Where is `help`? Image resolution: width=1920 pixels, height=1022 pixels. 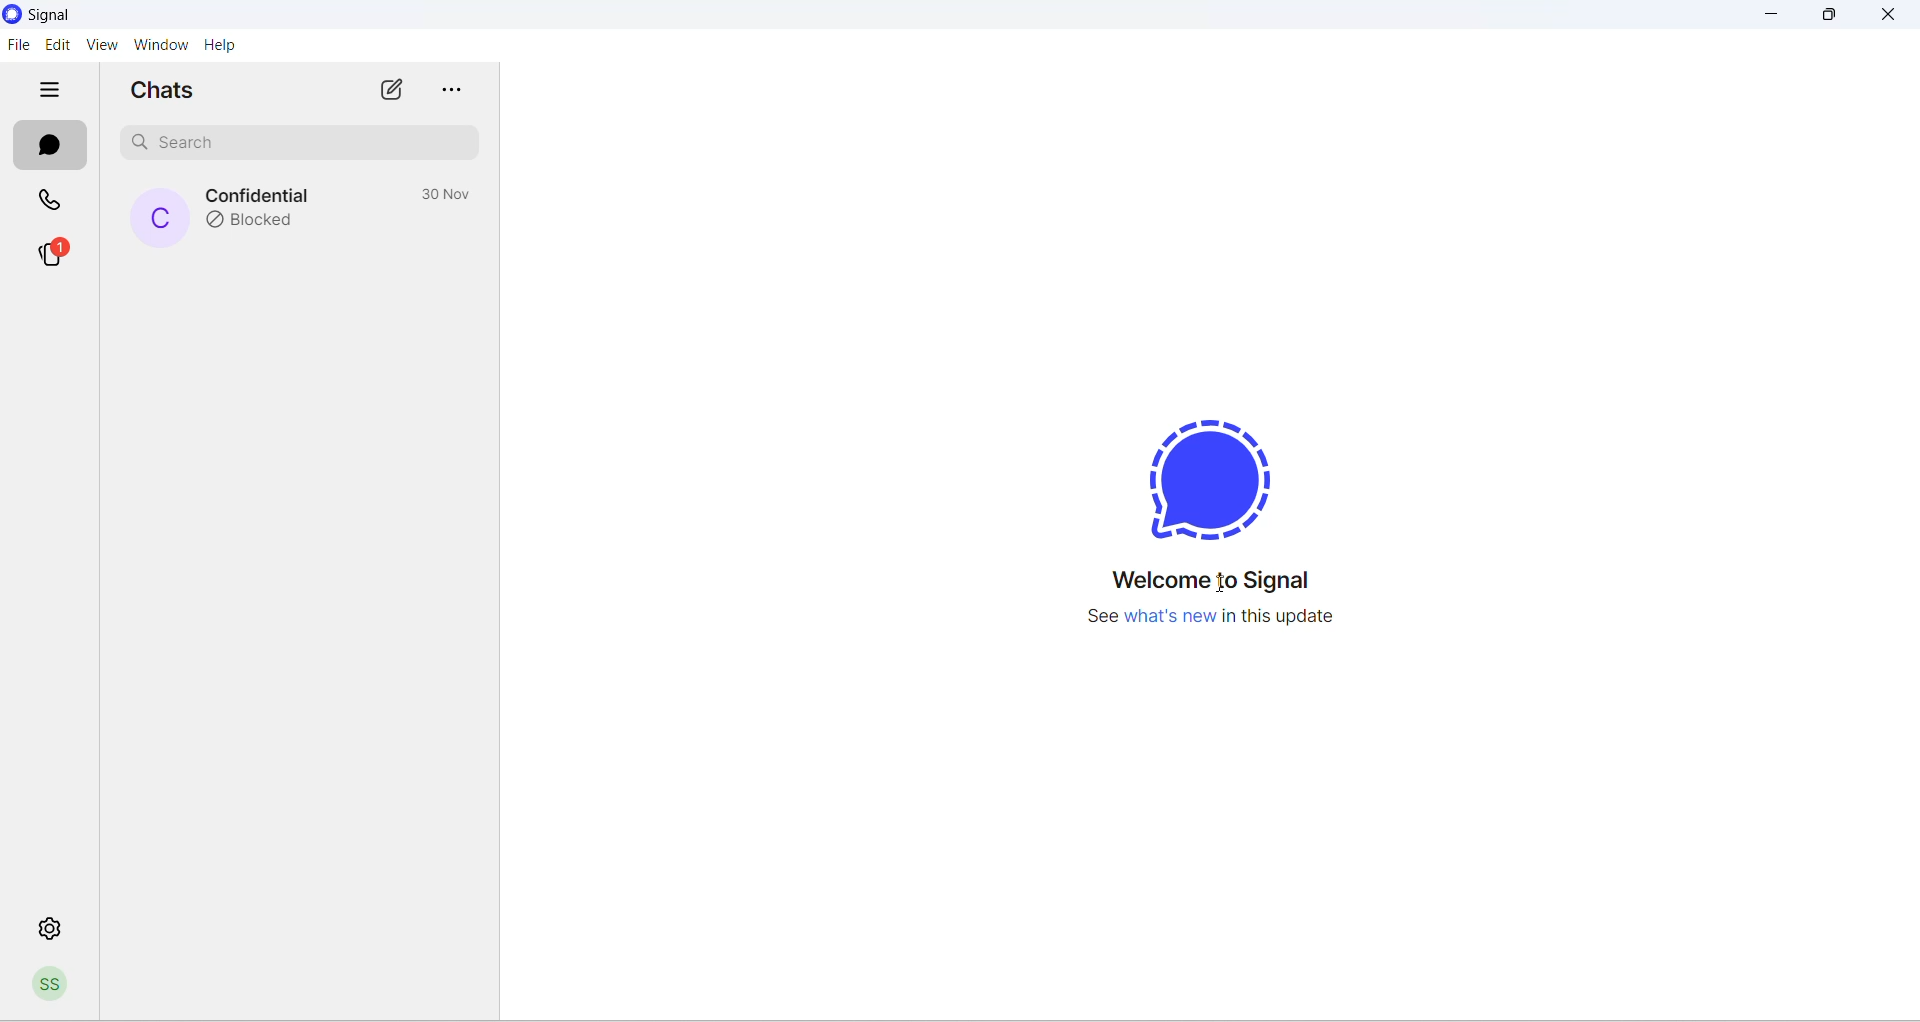 help is located at coordinates (230, 45).